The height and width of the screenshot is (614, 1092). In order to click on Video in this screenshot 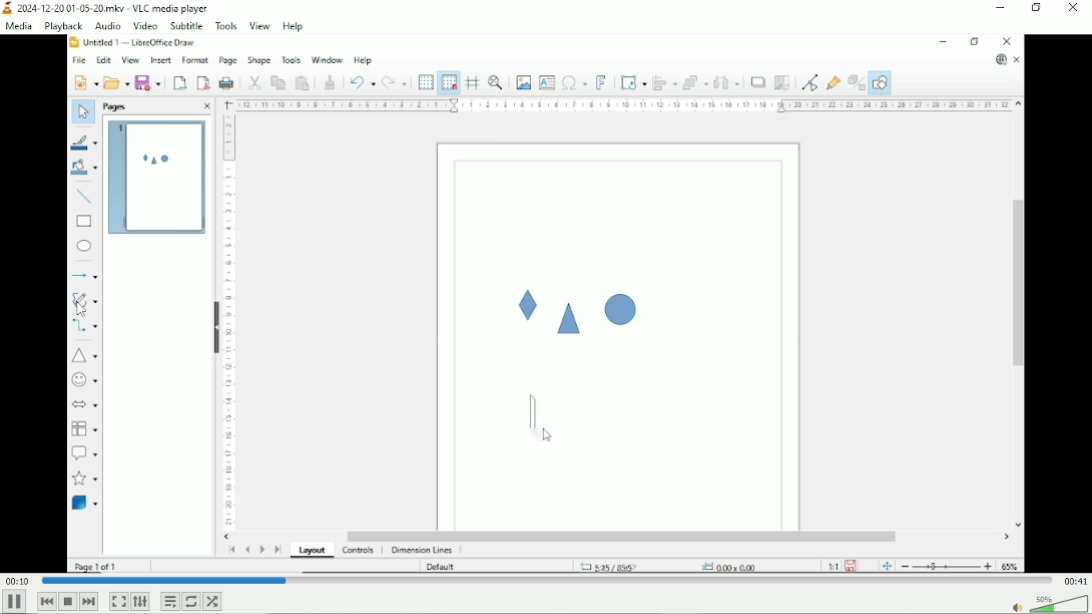, I will do `click(546, 303)`.